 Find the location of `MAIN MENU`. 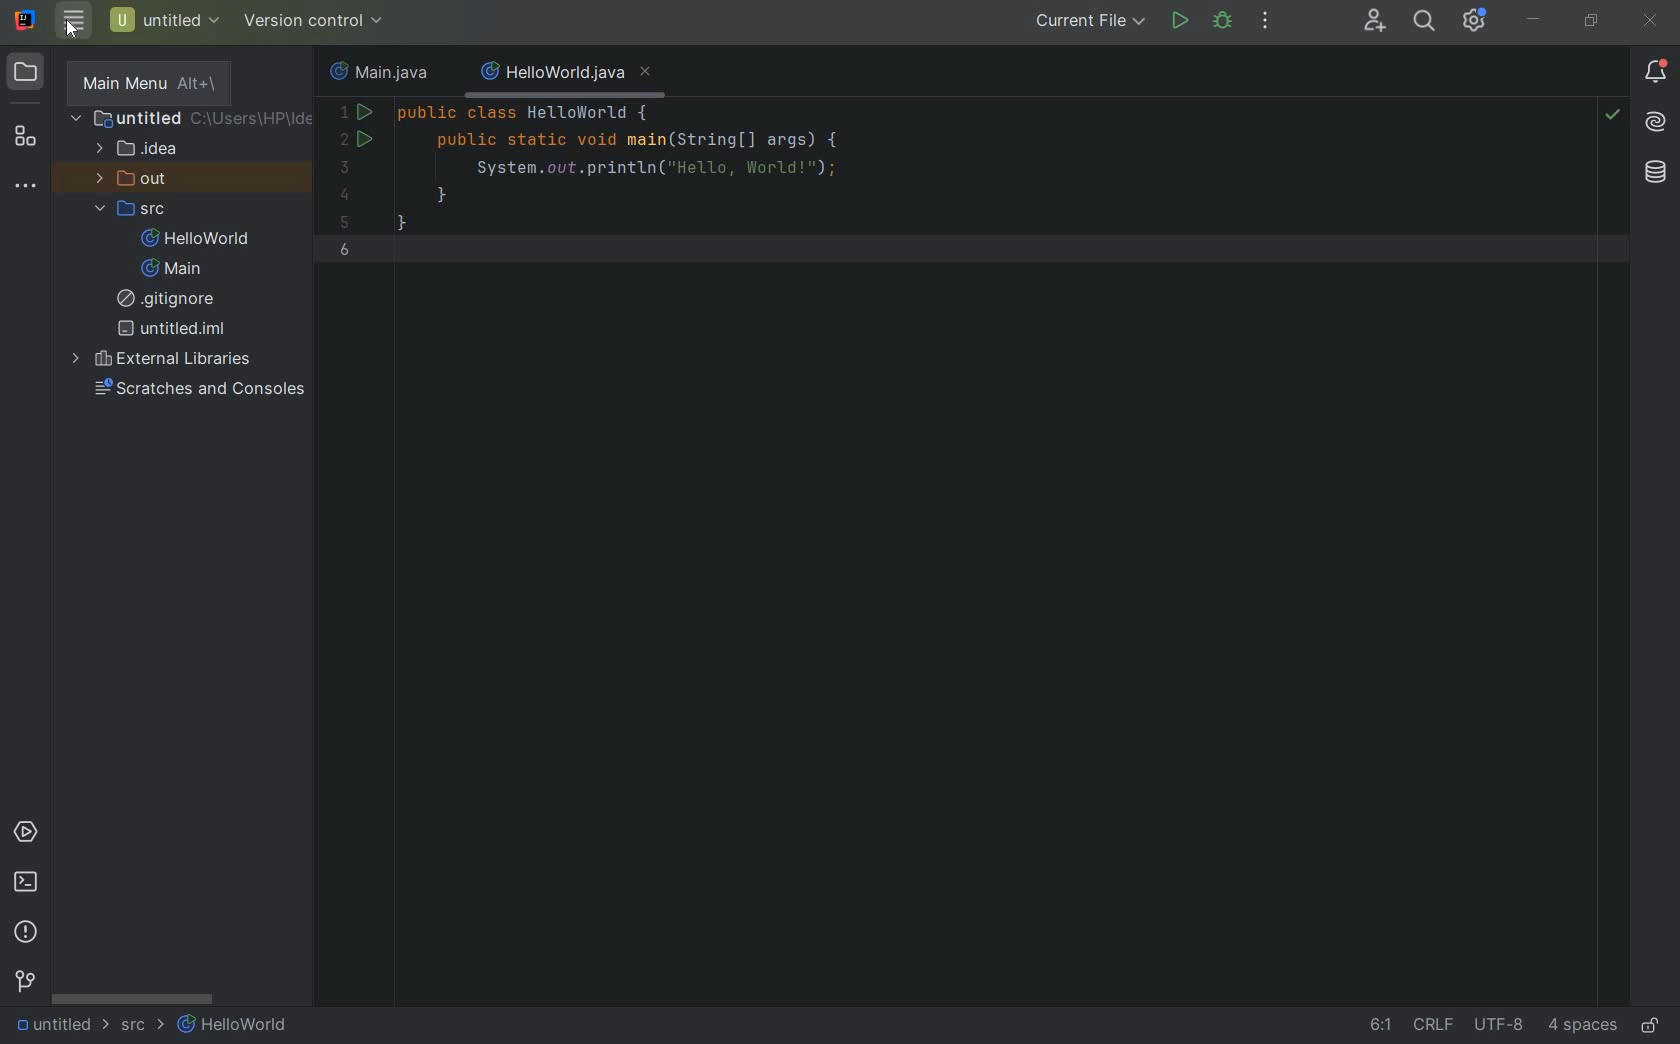

MAIN MENU is located at coordinates (144, 81).